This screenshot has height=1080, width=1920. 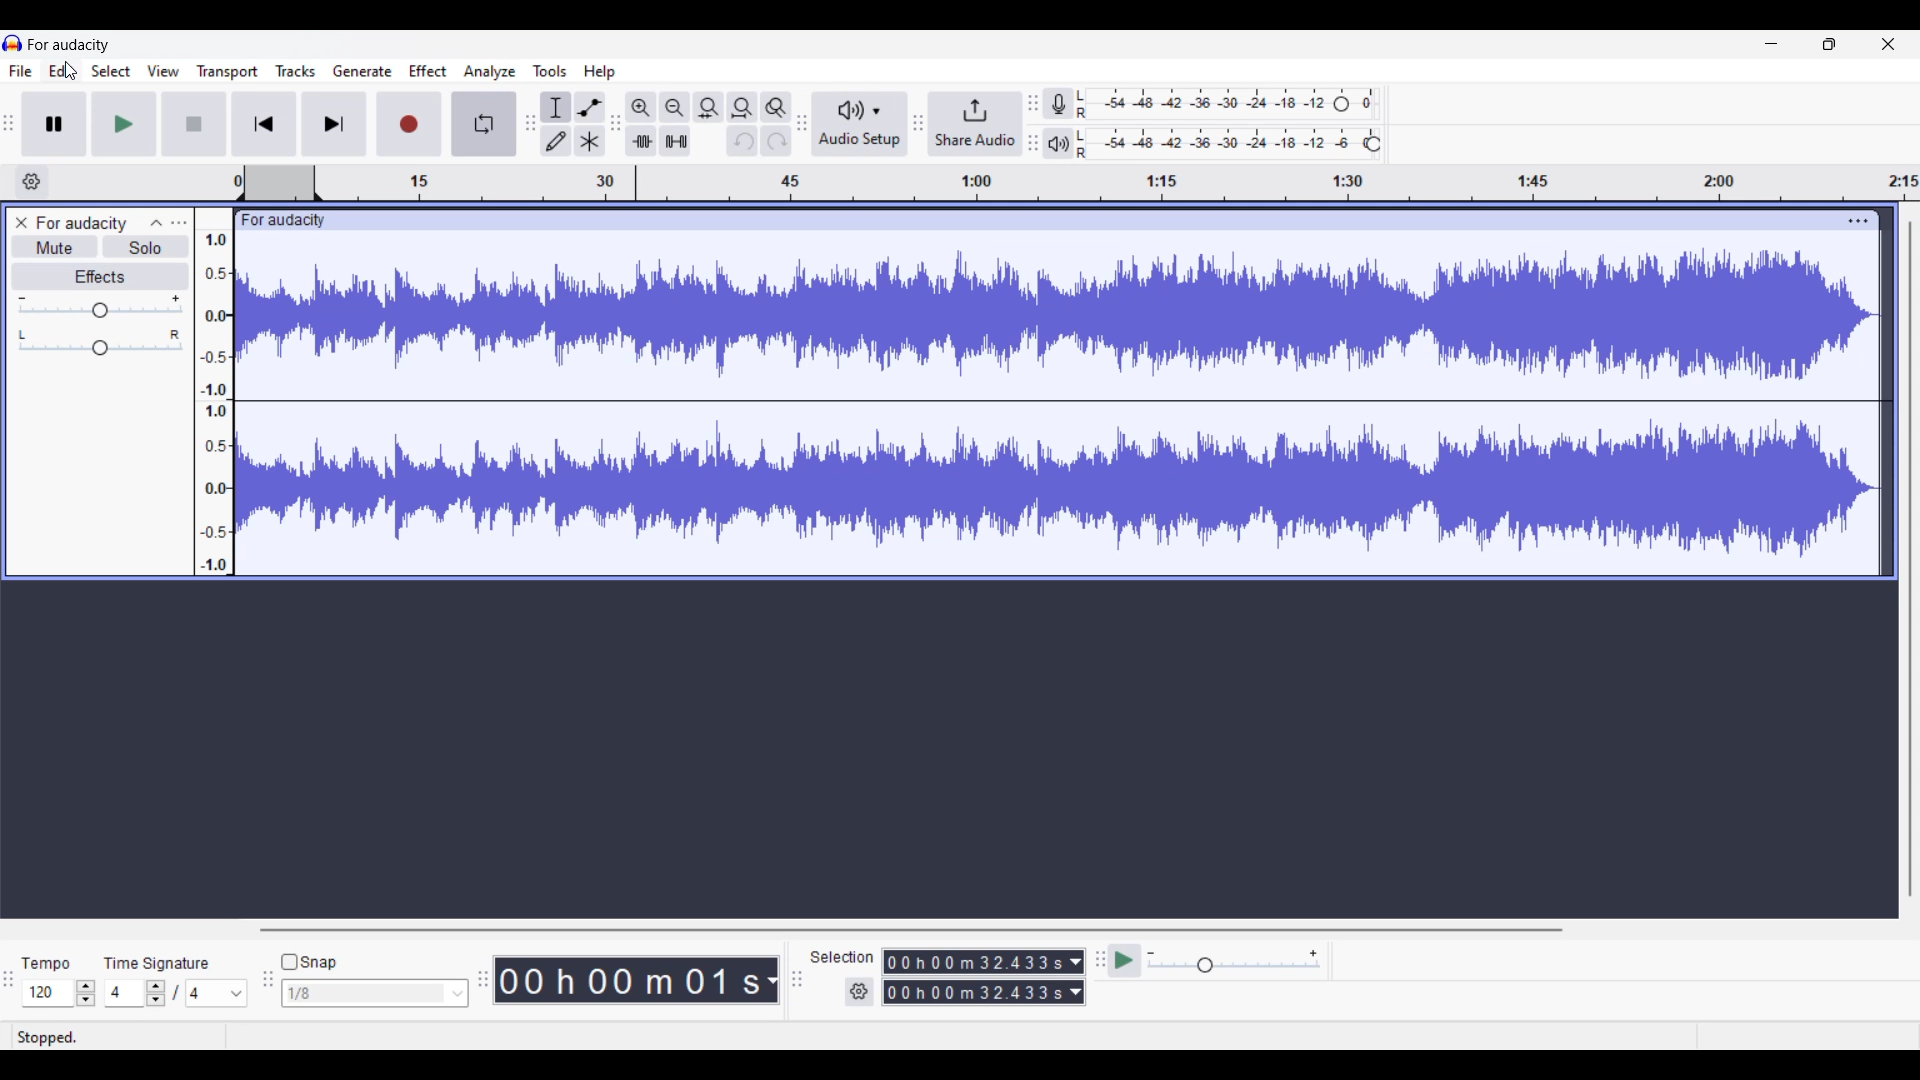 I want to click on Mute, so click(x=55, y=249).